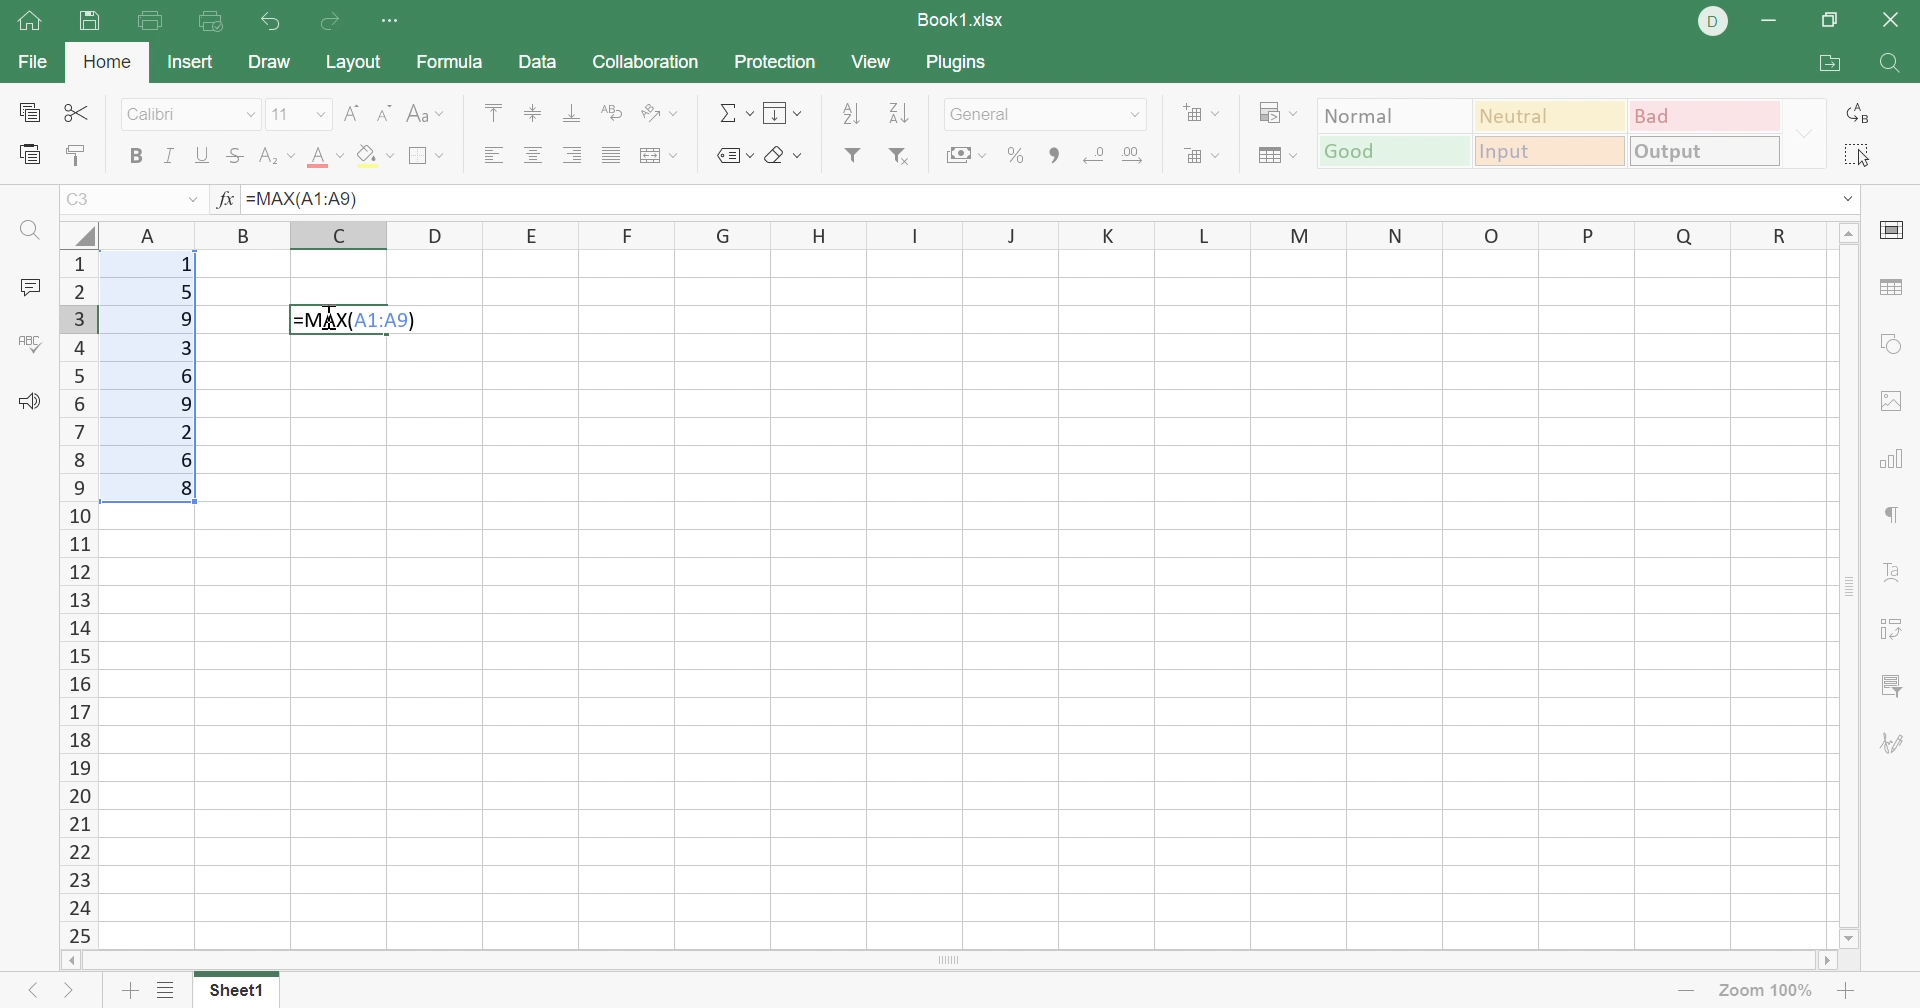  What do you see at coordinates (947, 962) in the screenshot?
I see `Scroll Bar` at bounding box center [947, 962].